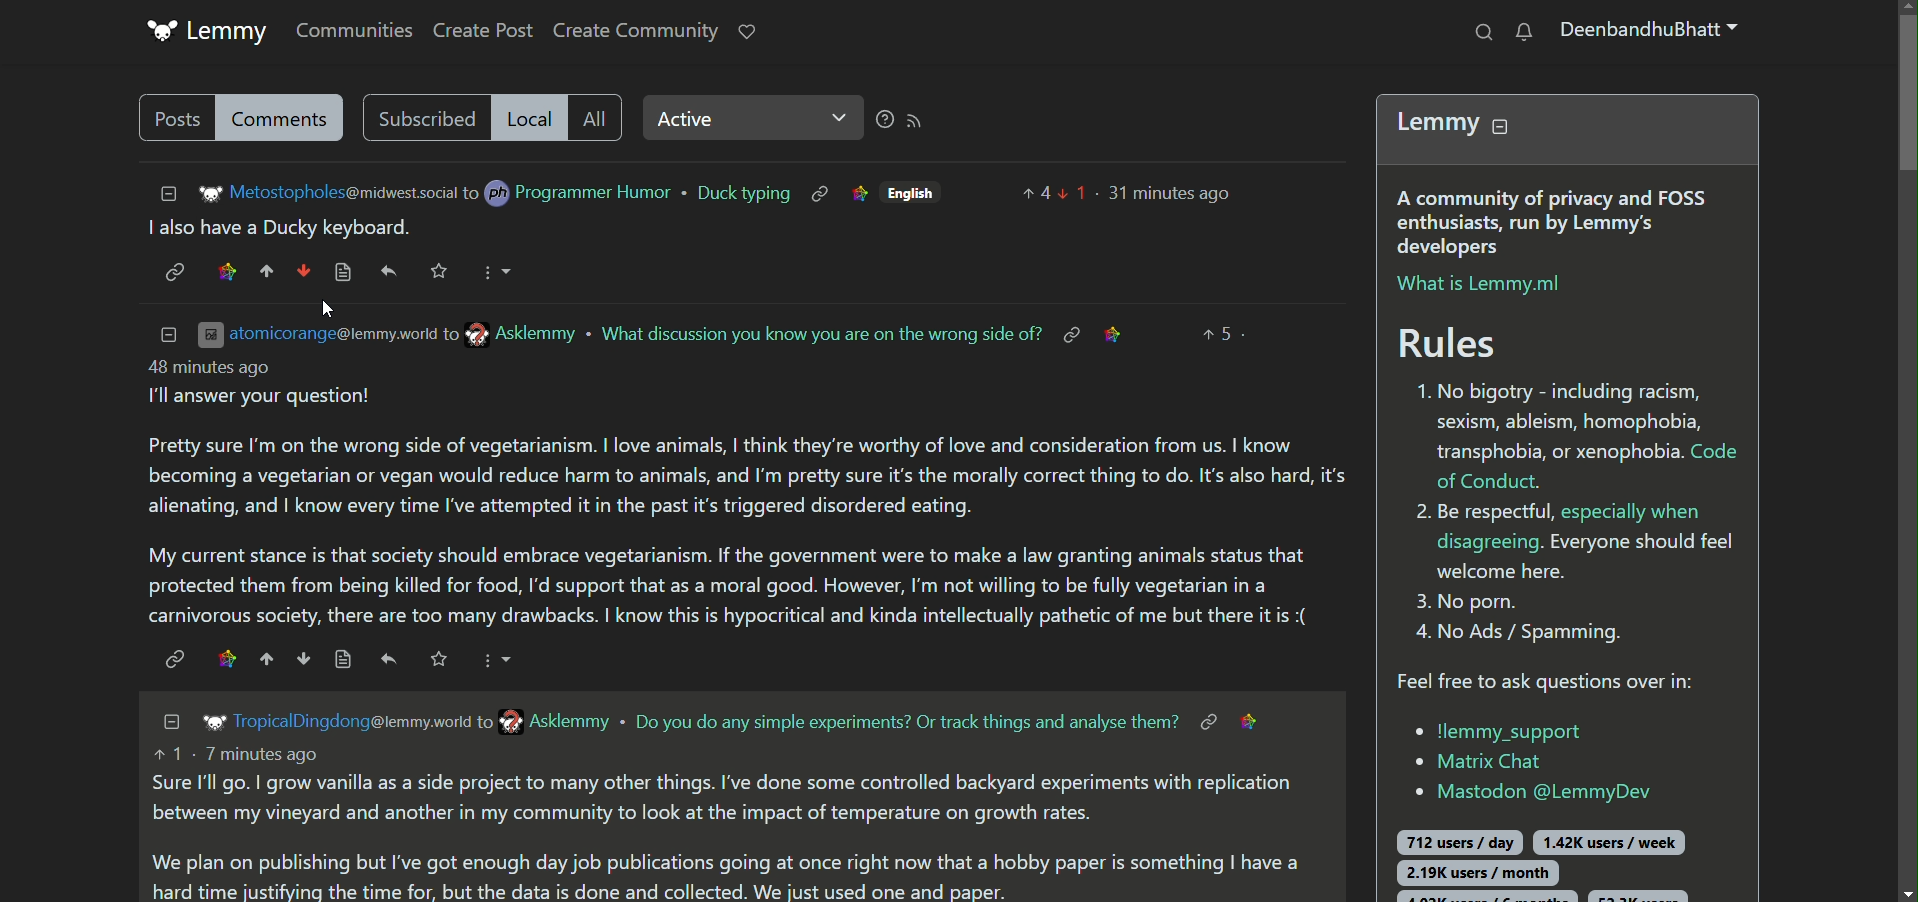 The height and width of the screenshot is (902, 1918). Describe the element at coordinates (746, 495) in the screenshot. I see `text` at that location.